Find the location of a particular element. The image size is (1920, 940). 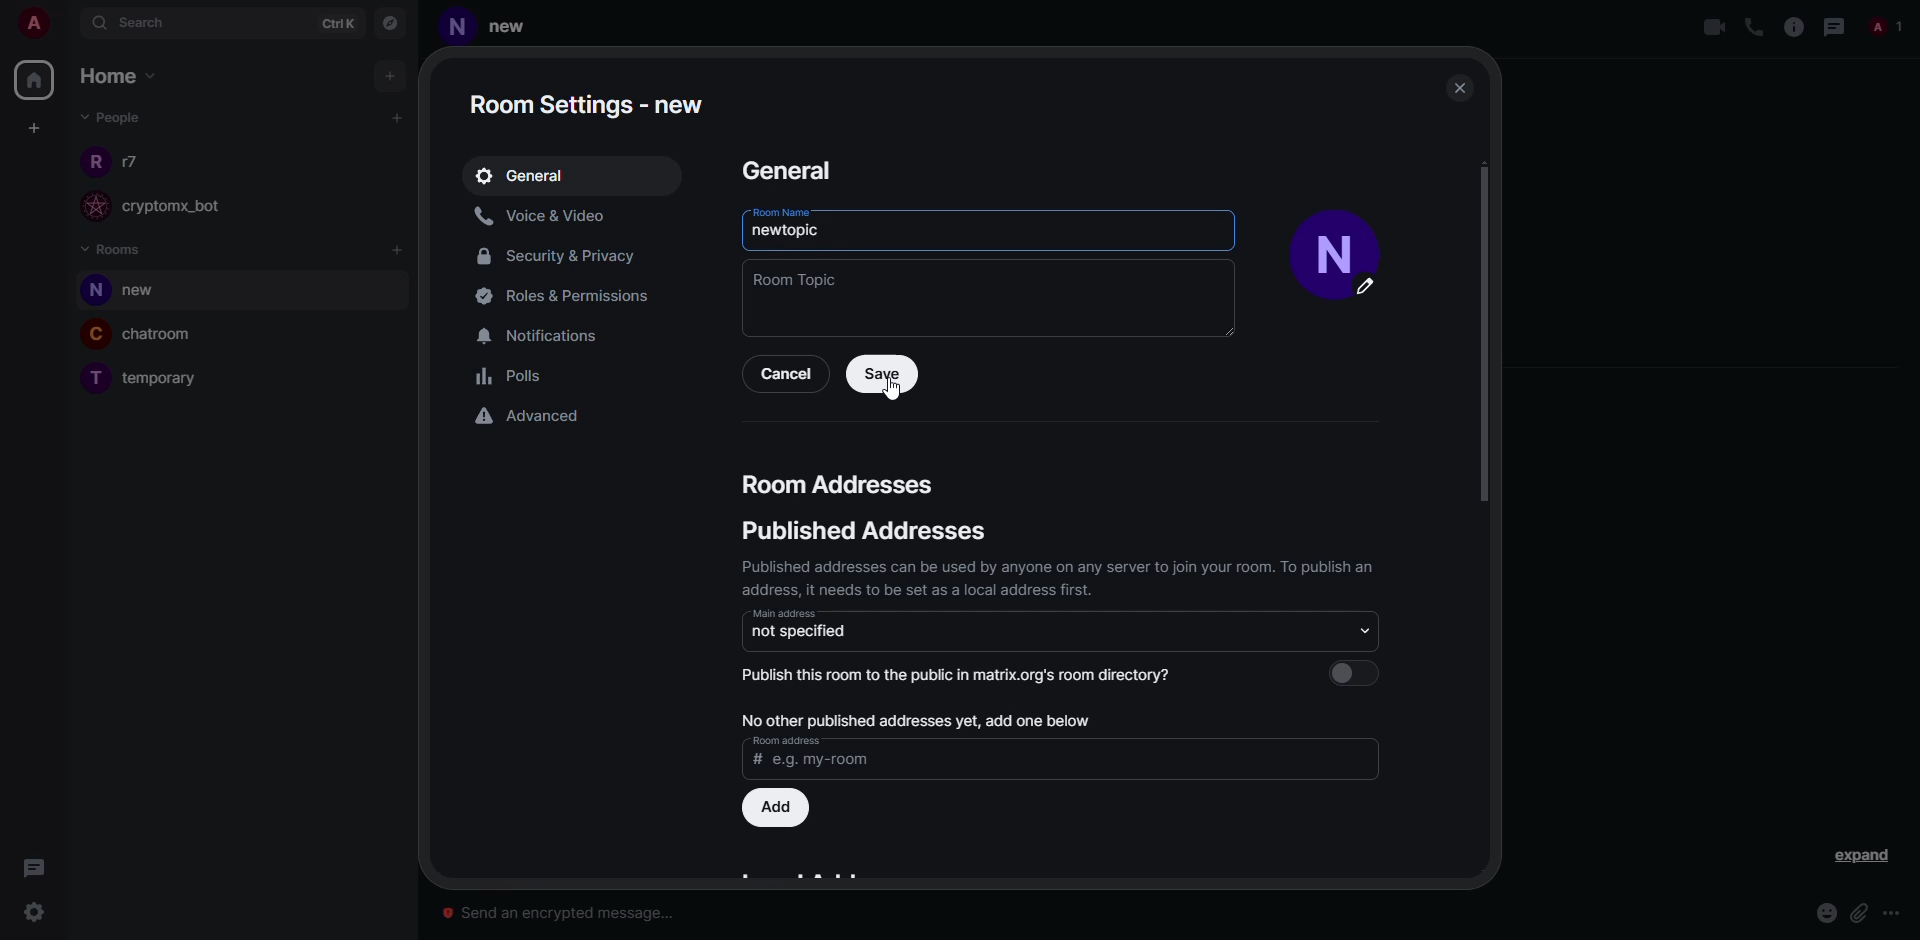

expand is located at coordinates (1861, 857).